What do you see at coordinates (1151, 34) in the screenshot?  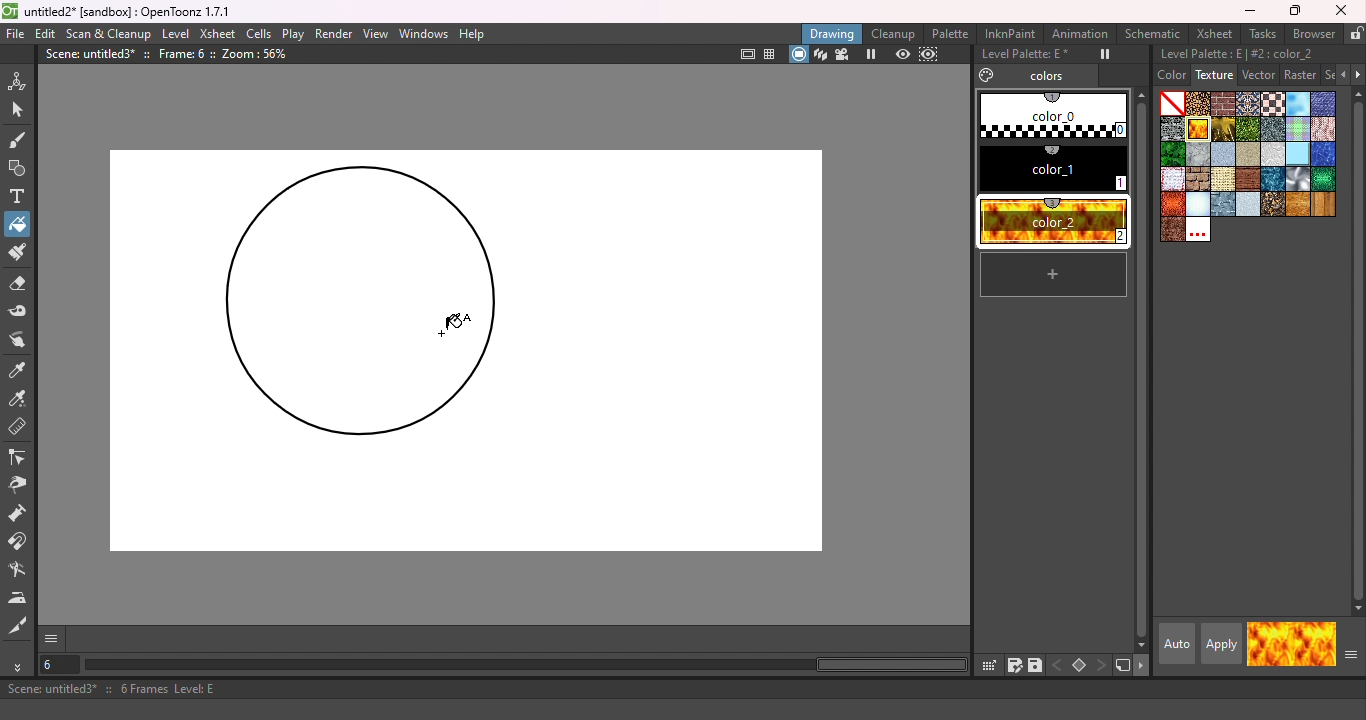 I see `Schematic` at bounding box center [1151, 34].